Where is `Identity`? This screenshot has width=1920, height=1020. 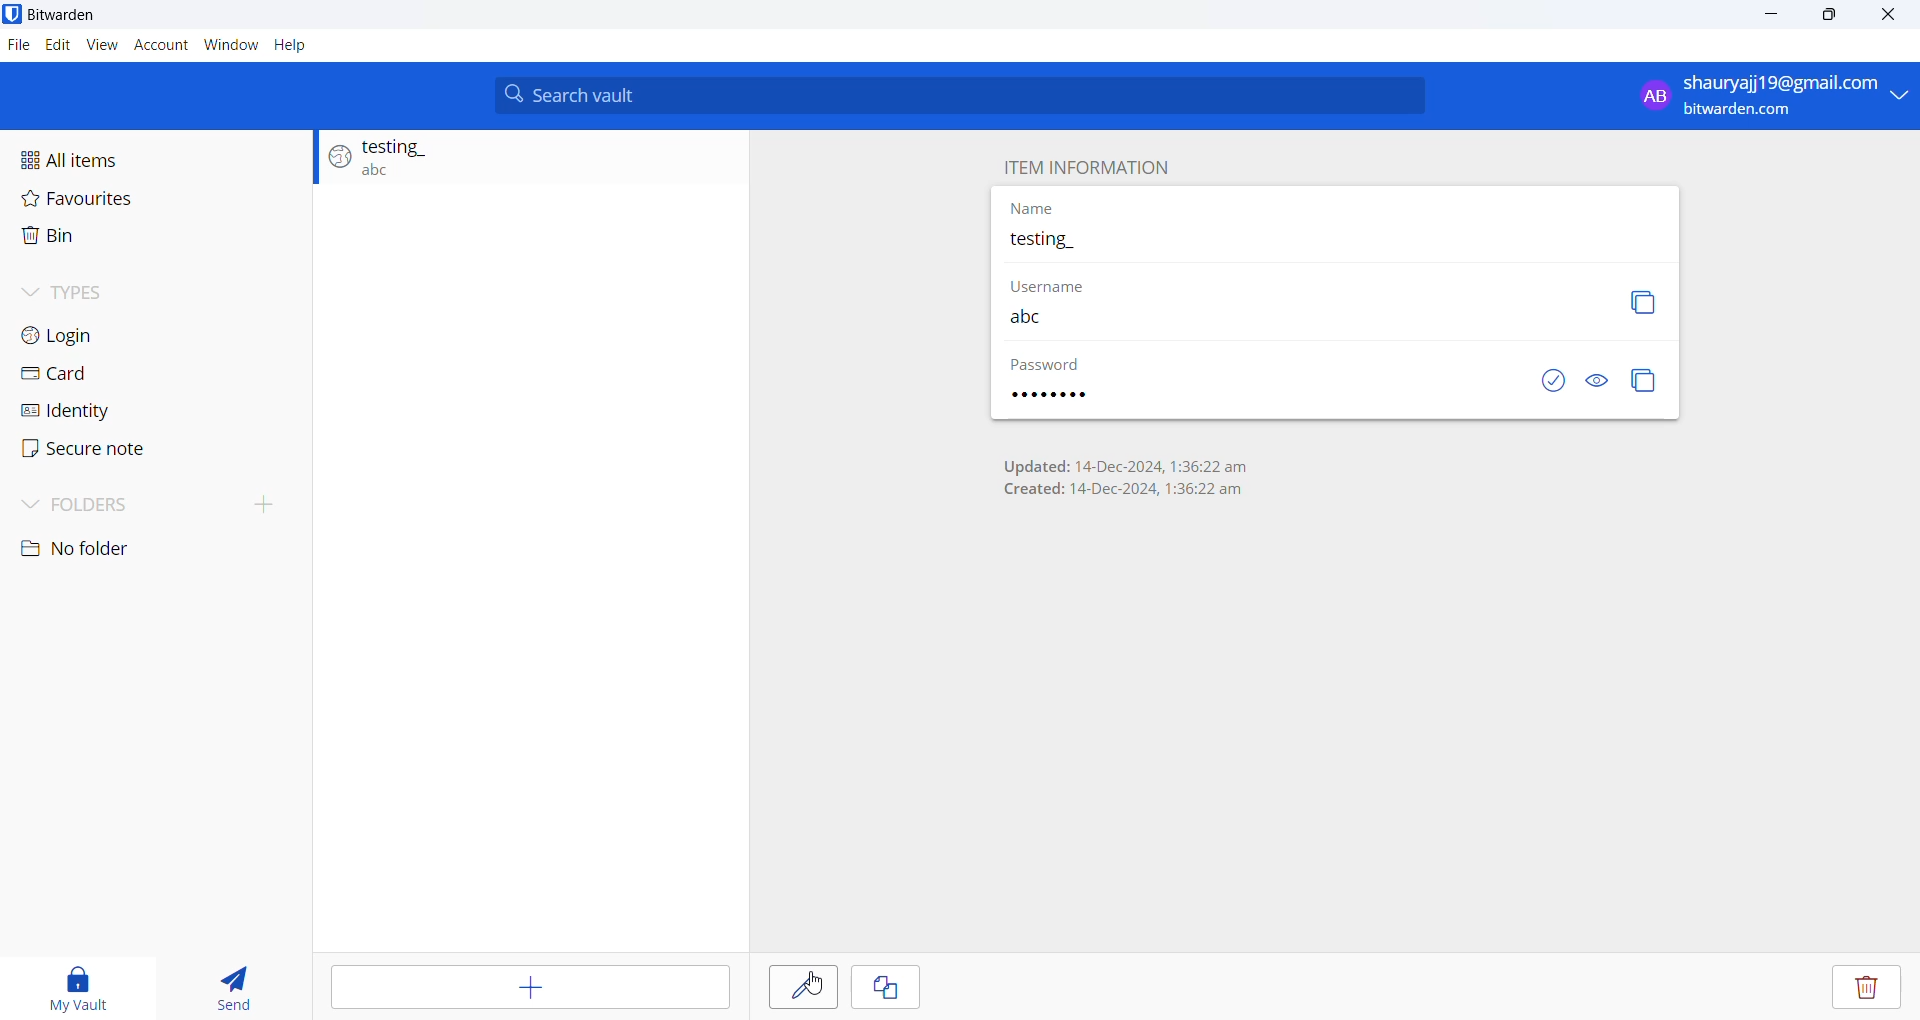 Identity is located at coordinates (124, 409).